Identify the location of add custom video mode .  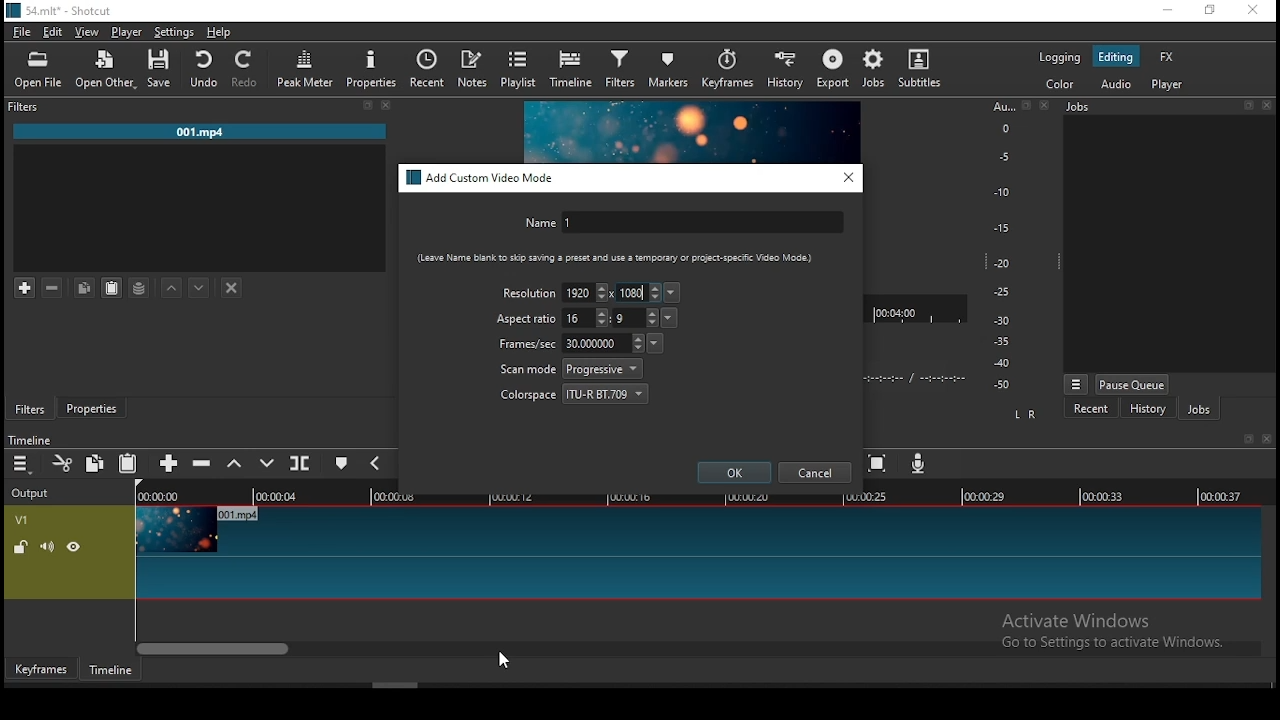
(482, 178).